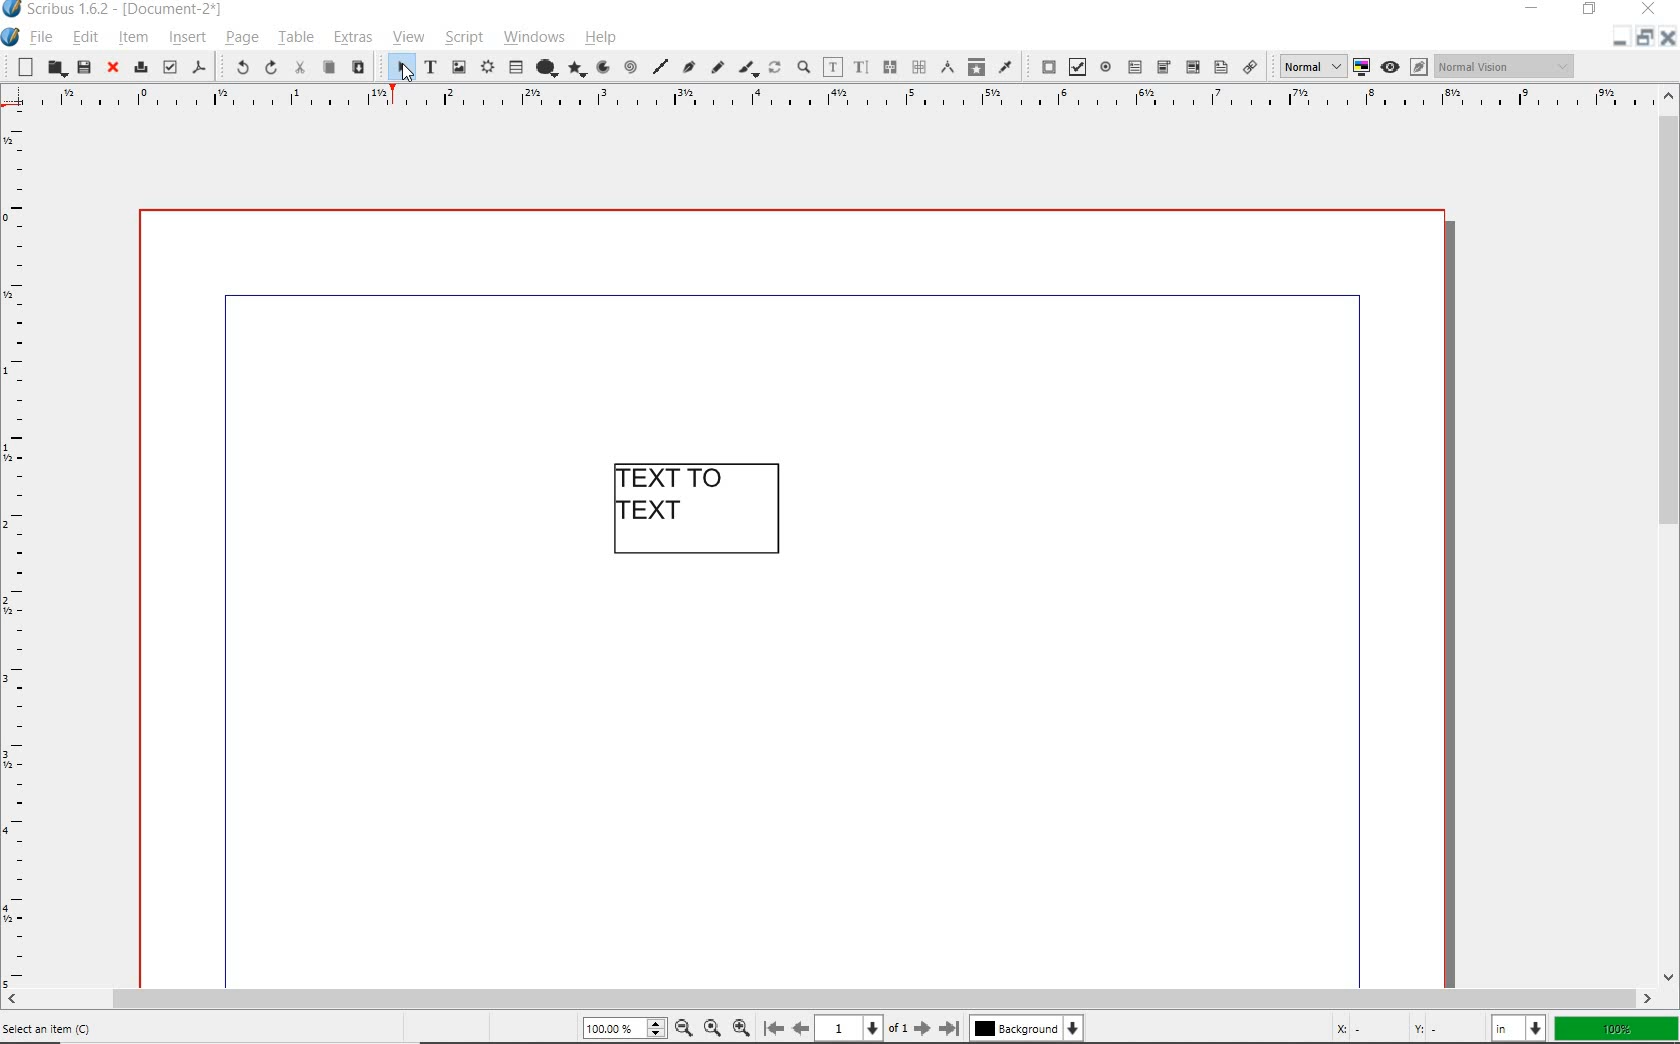 This screenshot has height=1044, width=1680. I want to click on close, so click(113, 68).